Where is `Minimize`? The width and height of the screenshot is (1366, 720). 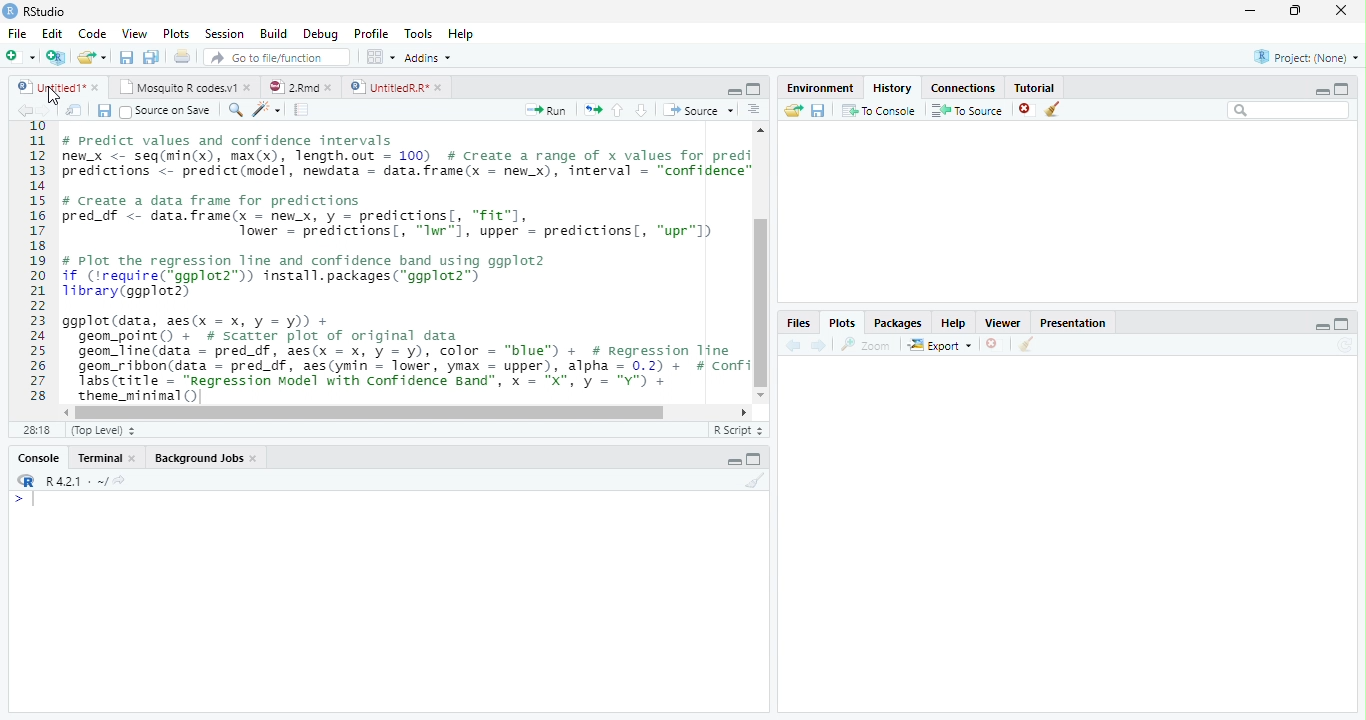
Minimize is located at coordinates (734, 462).